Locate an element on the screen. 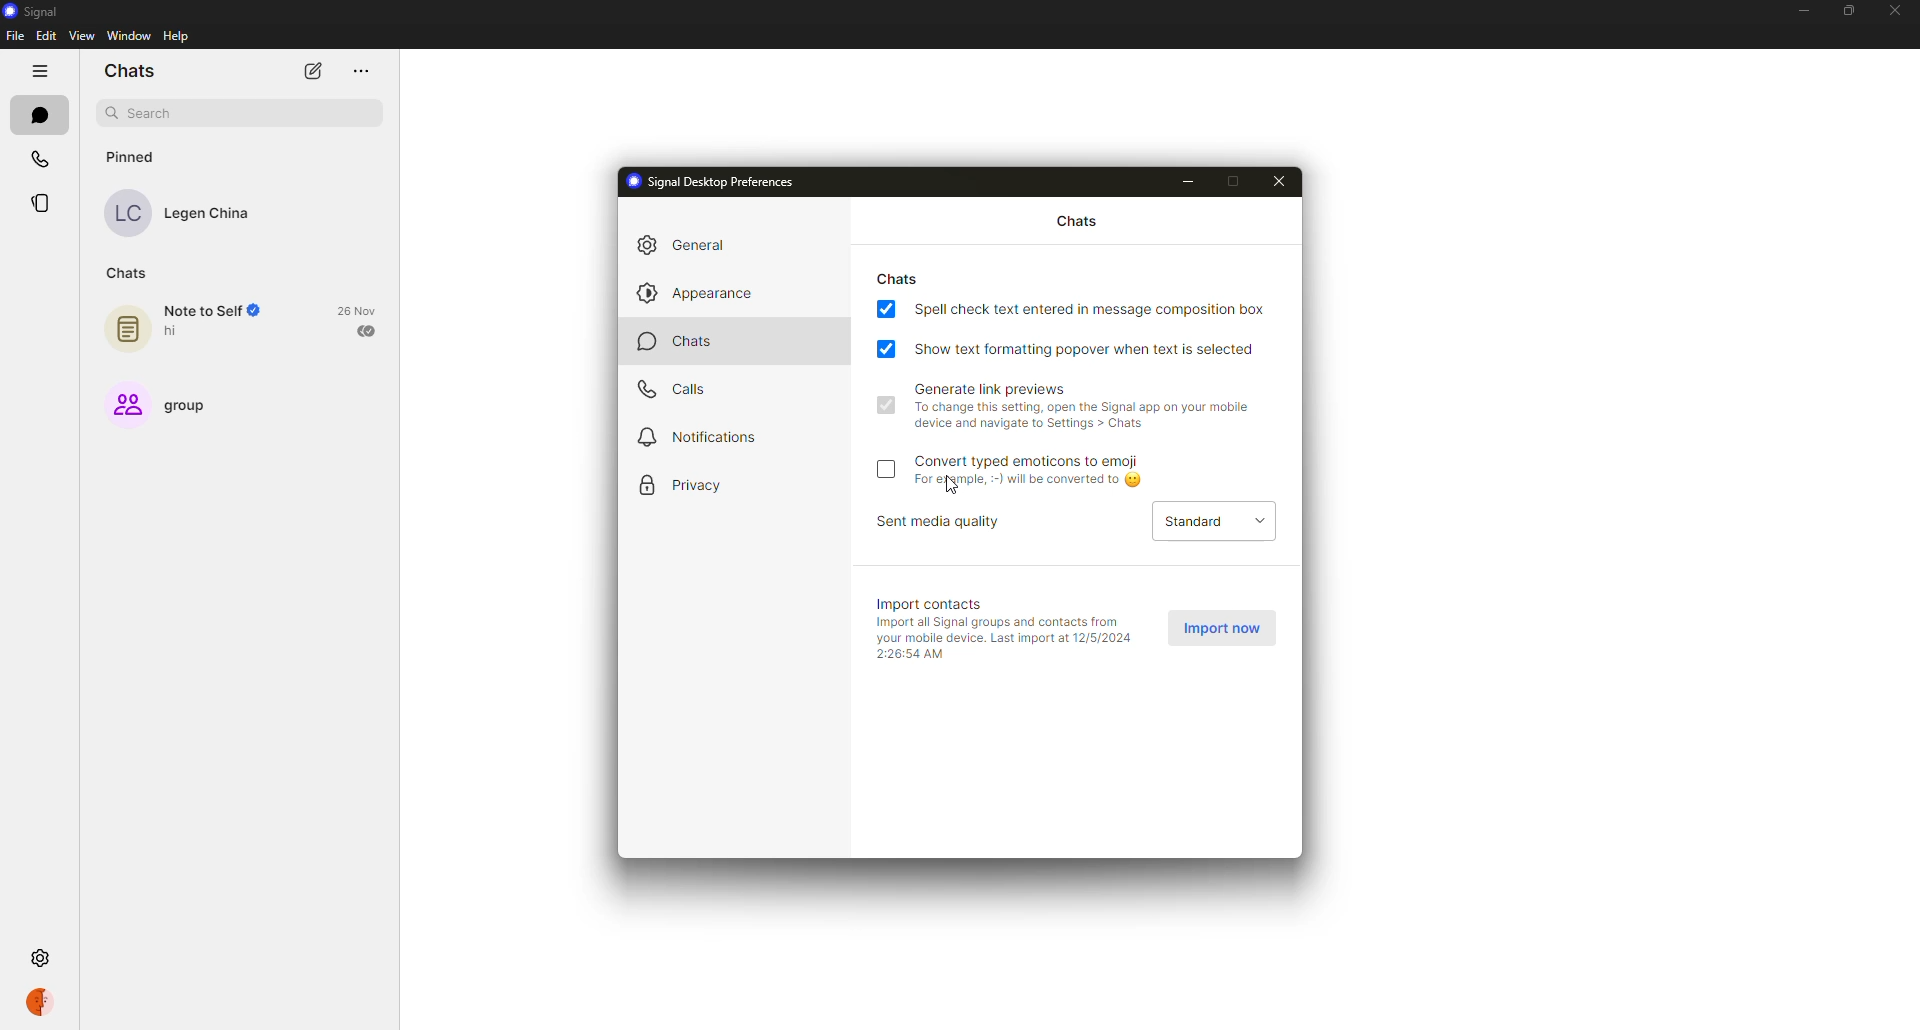 This screenshot has height=1030, width=1920. close is located at coordinates (1896, 12).